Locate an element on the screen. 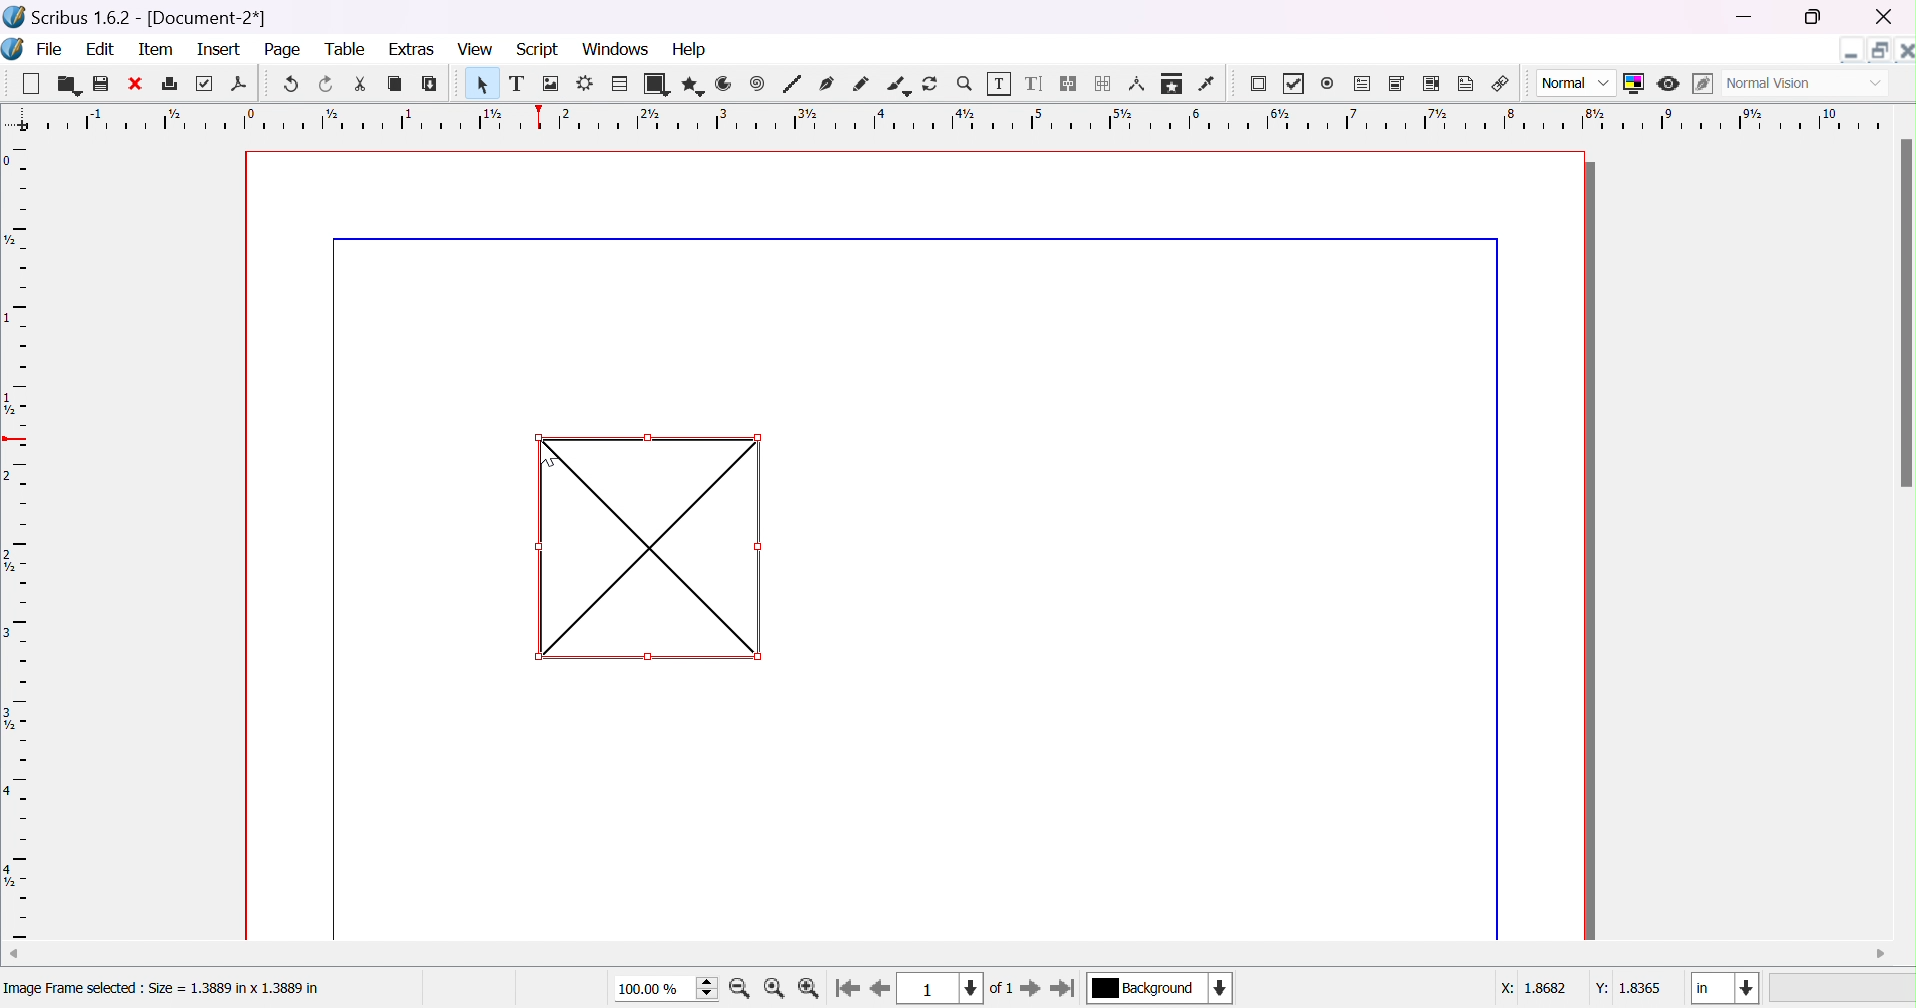  table is located at coordinates (348, 49).